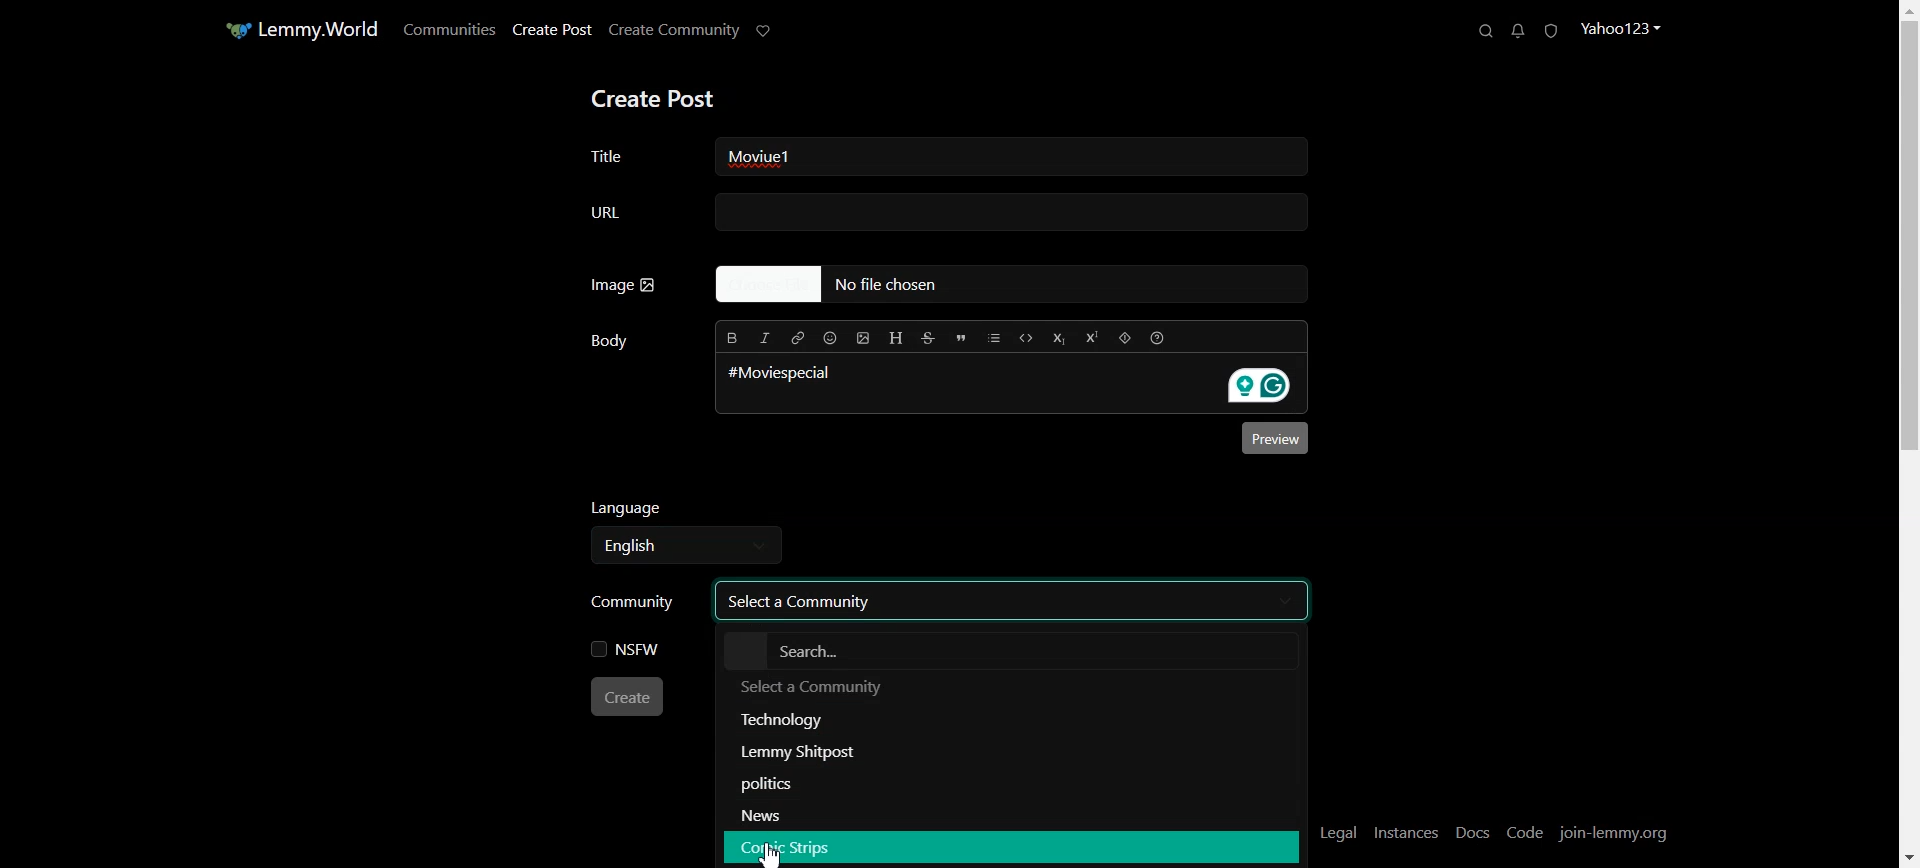 The image size is (1920, 868). What do you see at coordinates (991, 337) in the screenshot?
I see `List` at bounding box center [991, 337].